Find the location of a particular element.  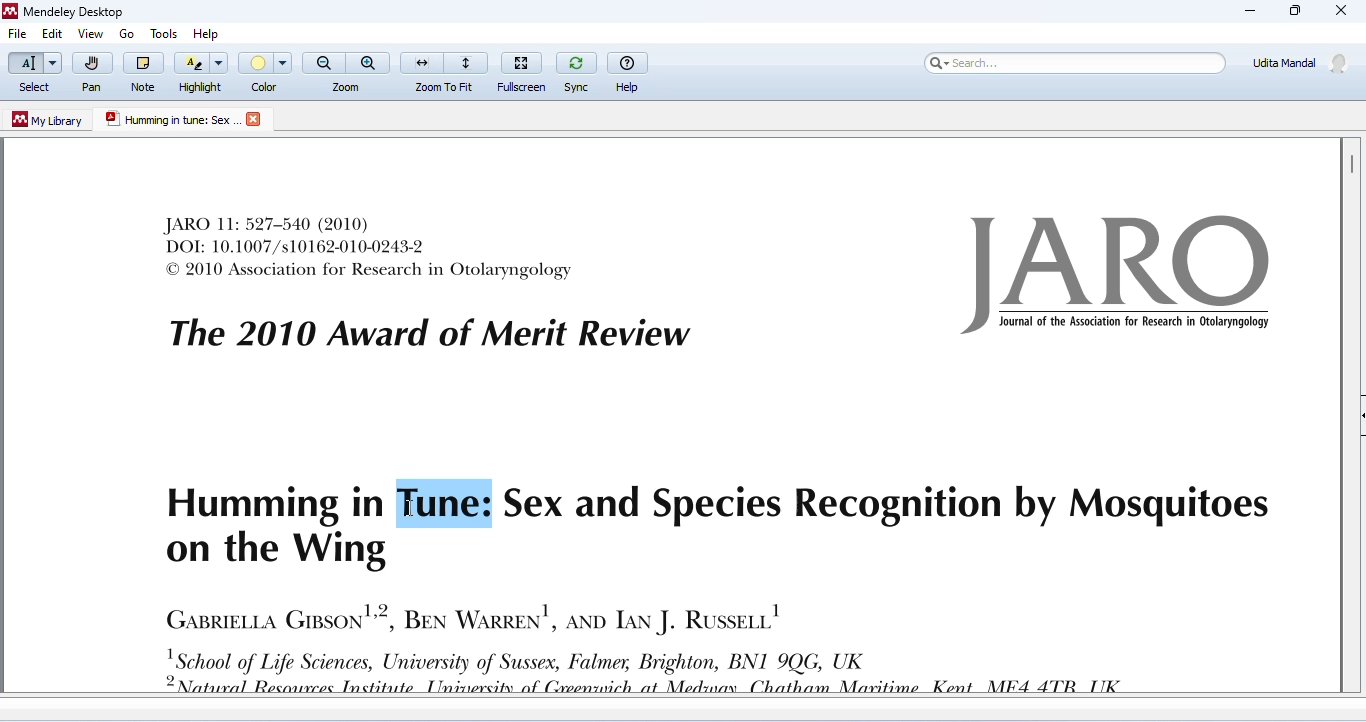

zoom is located at coordinates (347, 71).